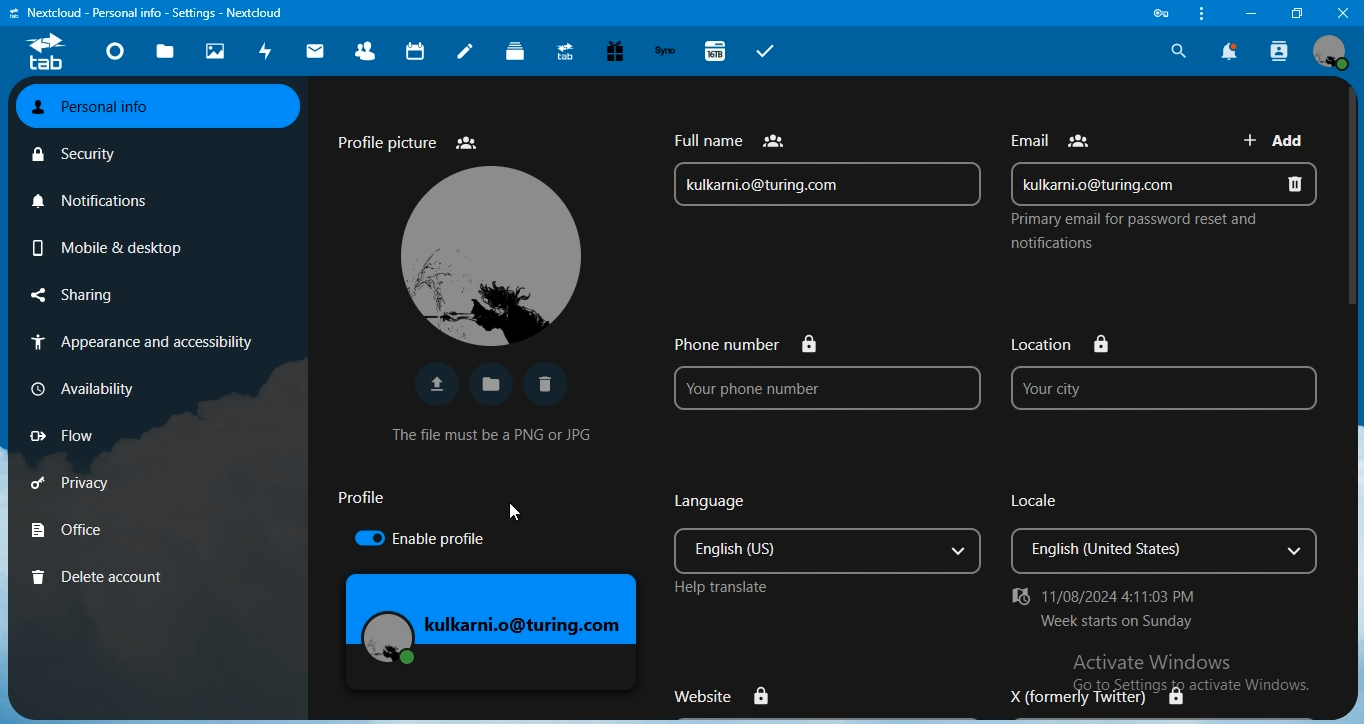 The width and height of the screenshot is (1364, 724). I want to click on contact, so click(366, 50).